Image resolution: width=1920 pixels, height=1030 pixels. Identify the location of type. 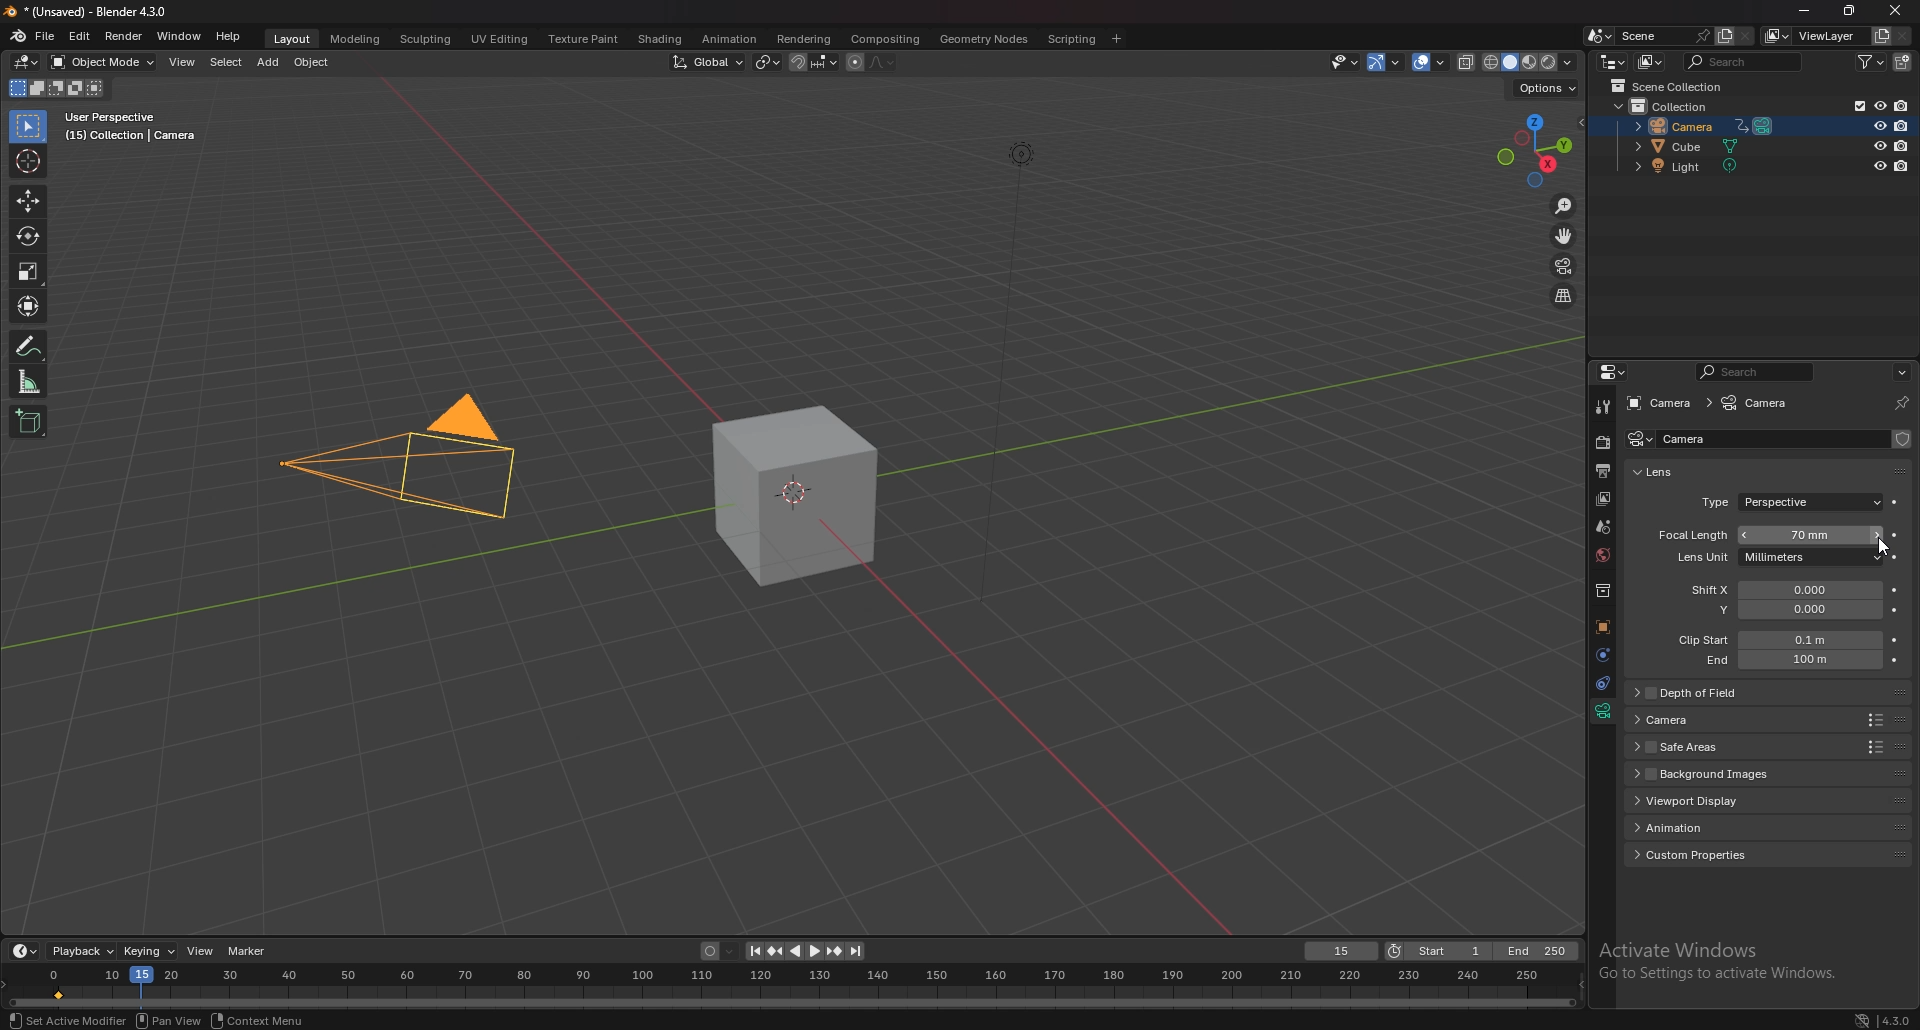
(1791, 504).